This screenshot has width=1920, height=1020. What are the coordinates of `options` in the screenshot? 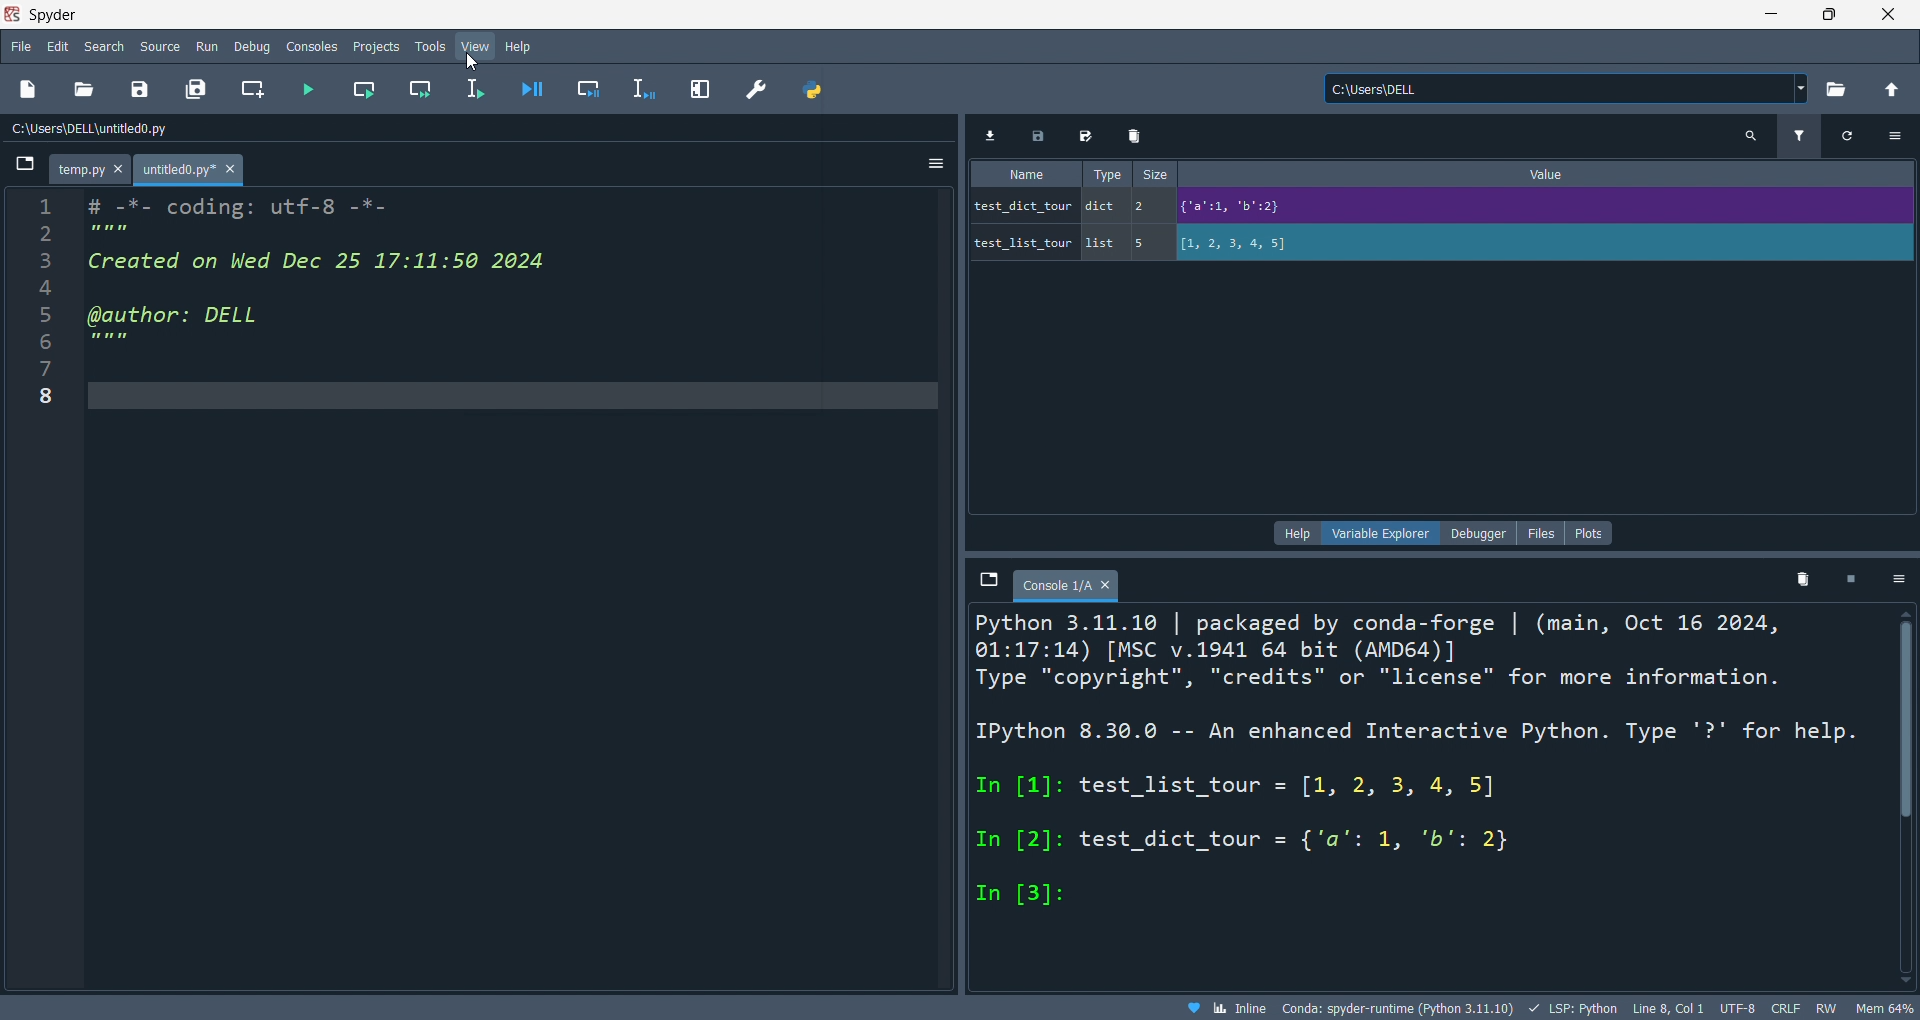 It's located at (1900, 581).